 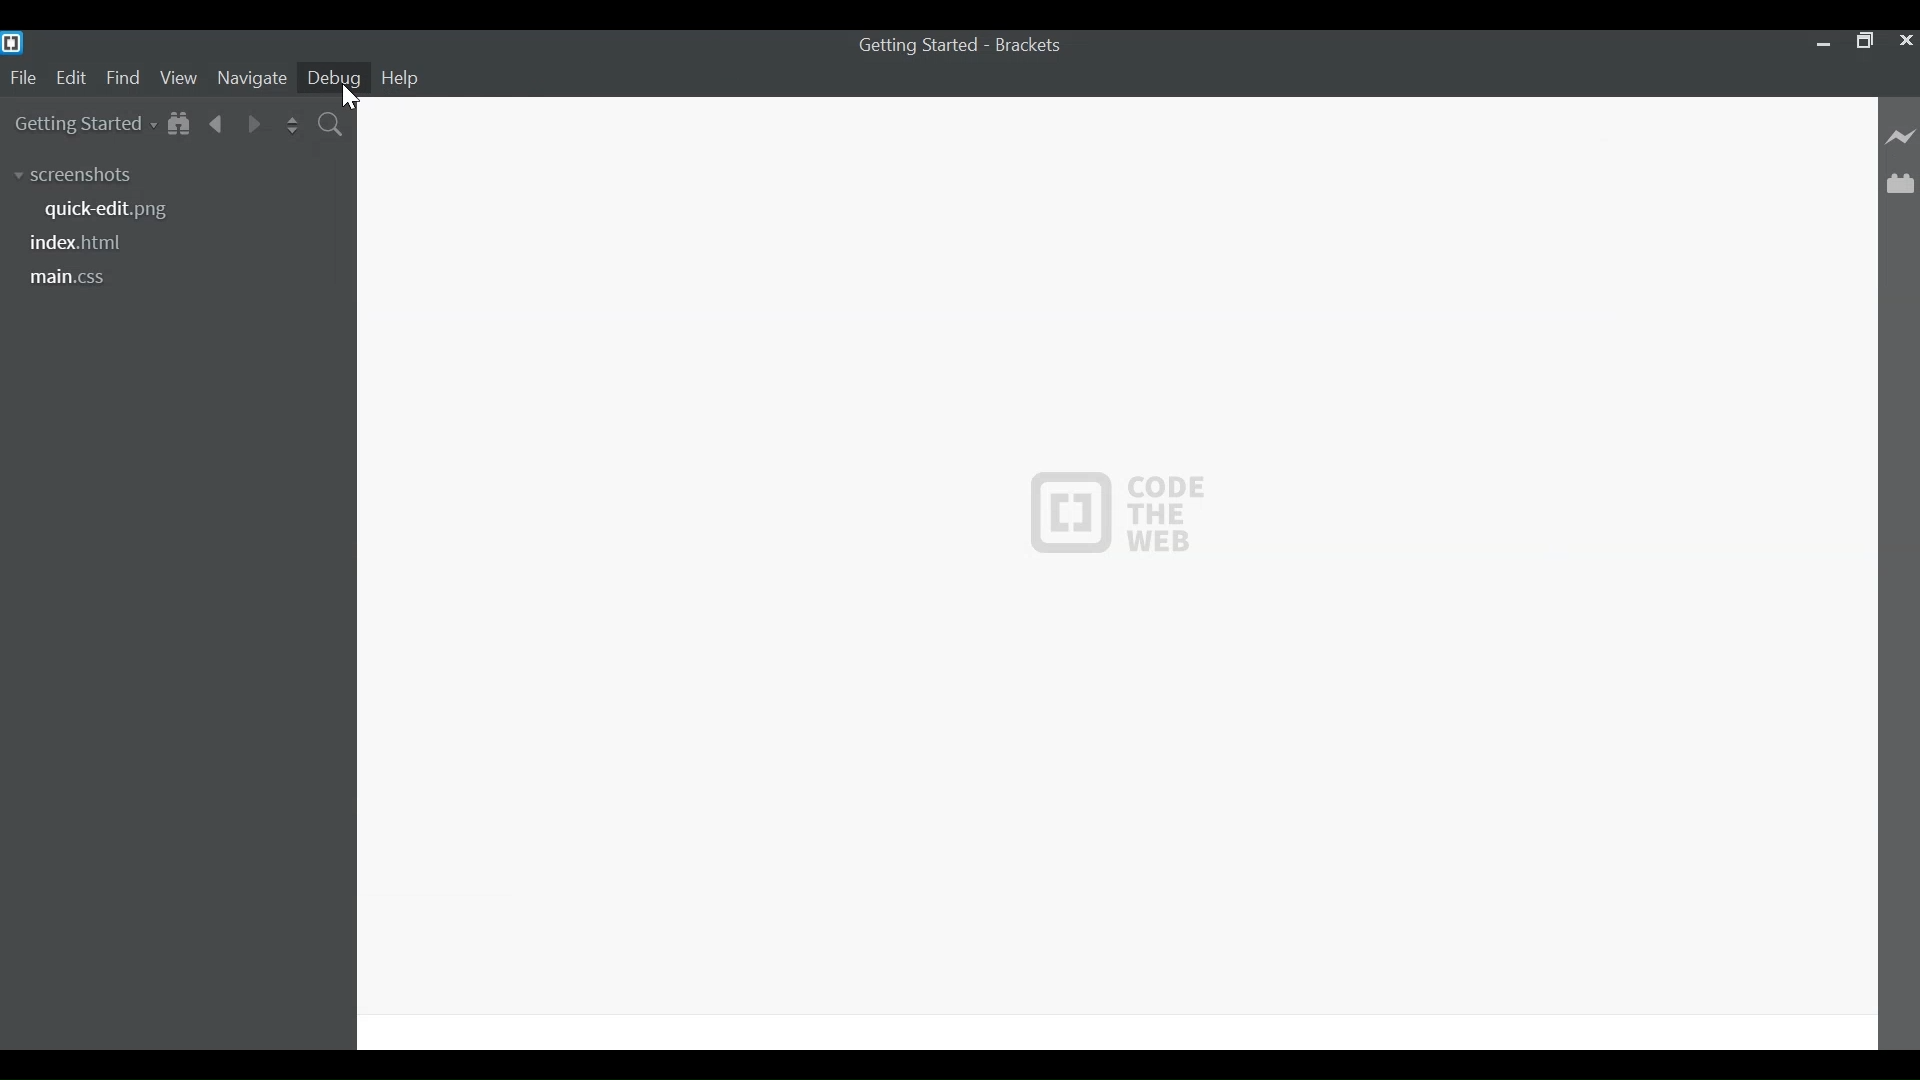 What do you see at coordinates (81, 245) in the screenshot?
I see `index.html` at bounding box center [81, 245].